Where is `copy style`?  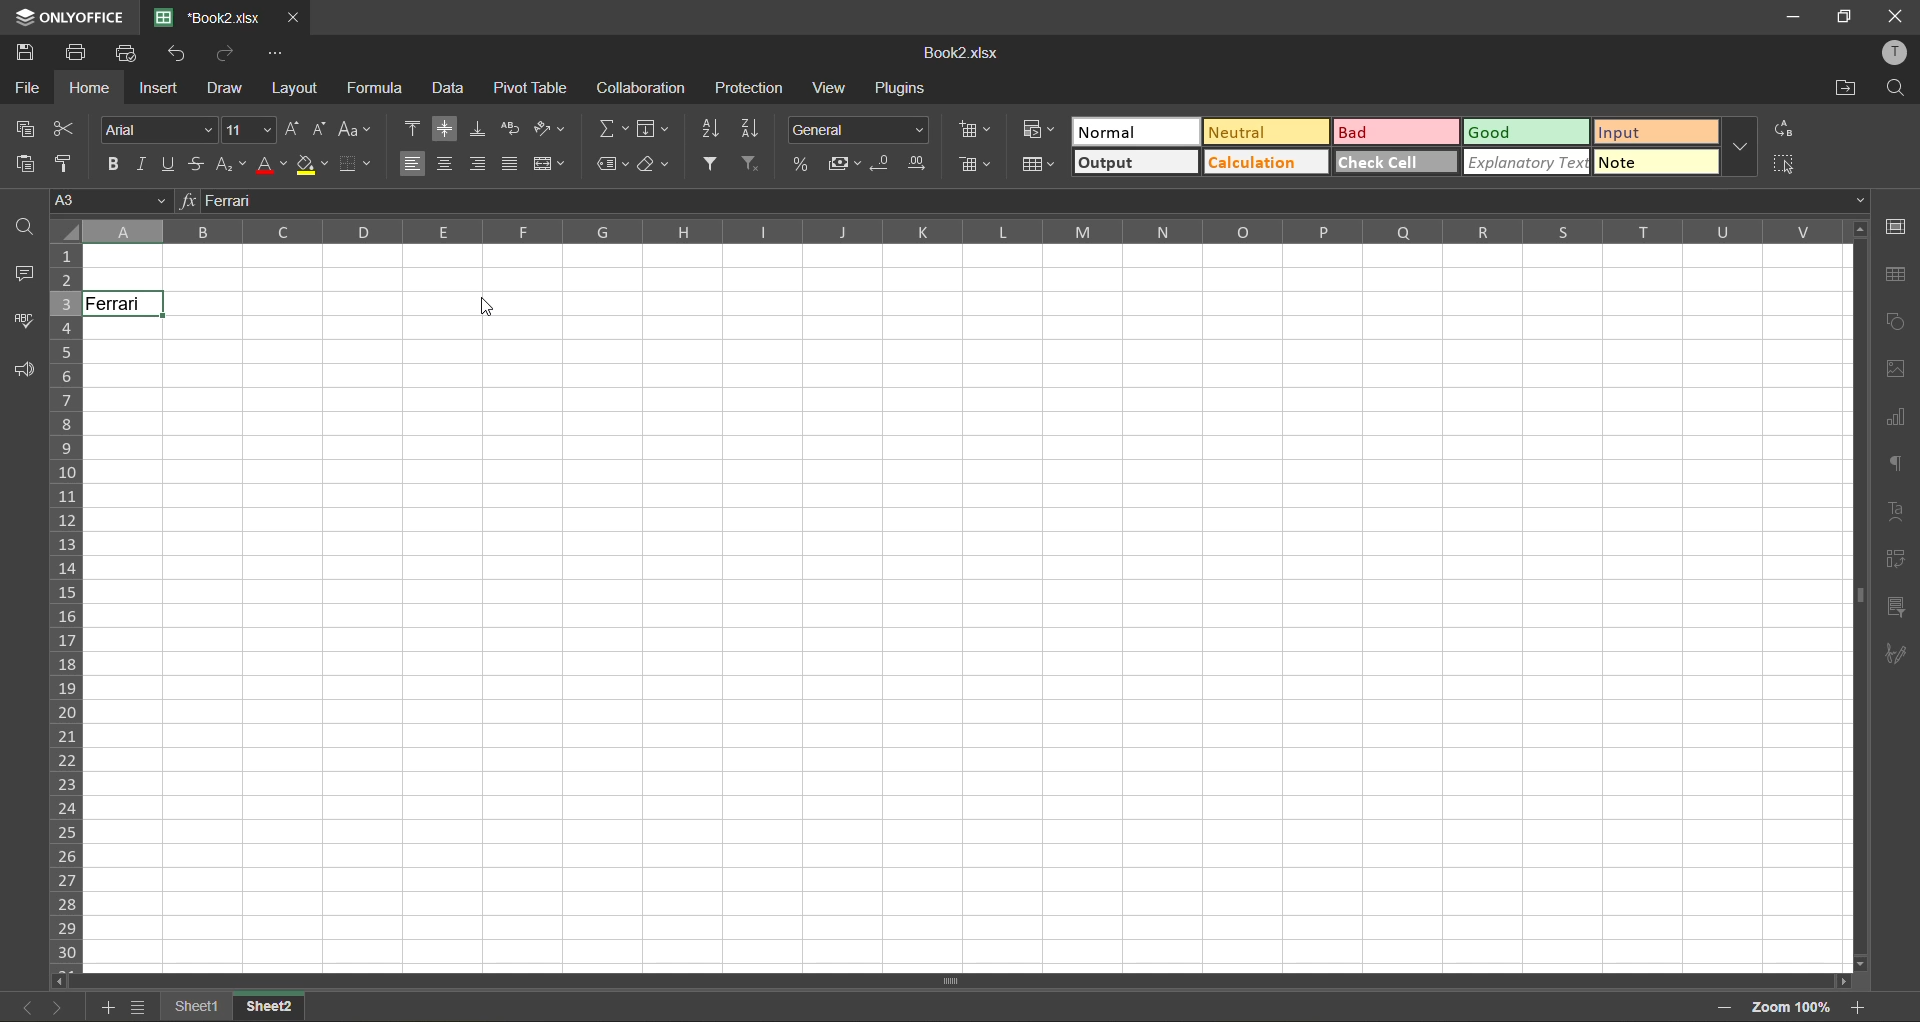 copy style is located at coordinates (67, 163).